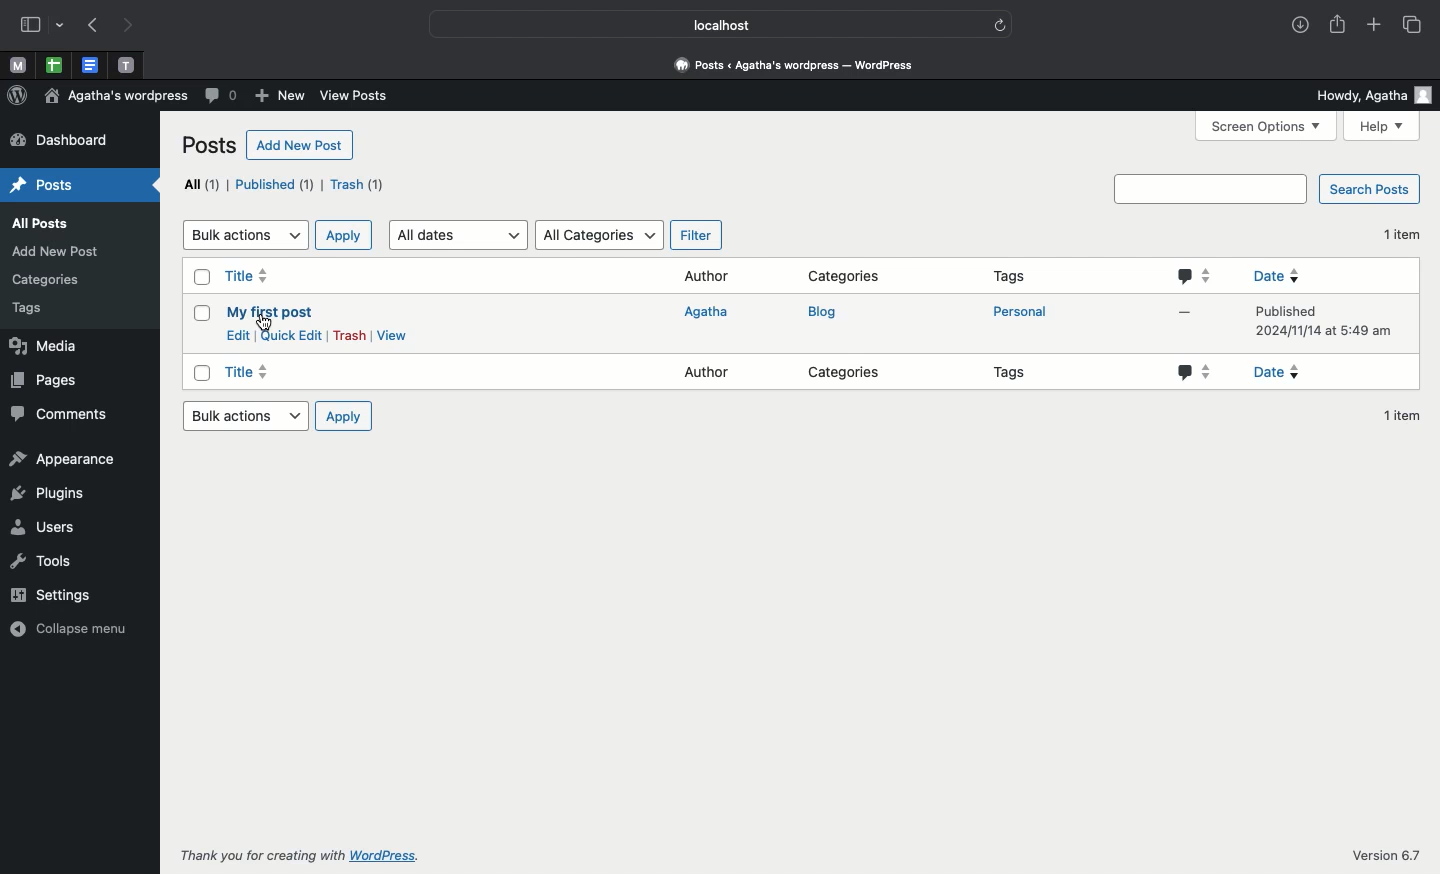  Describe the element at coordinates (842, 276) in the screenshot. I see `Categories` at that location.